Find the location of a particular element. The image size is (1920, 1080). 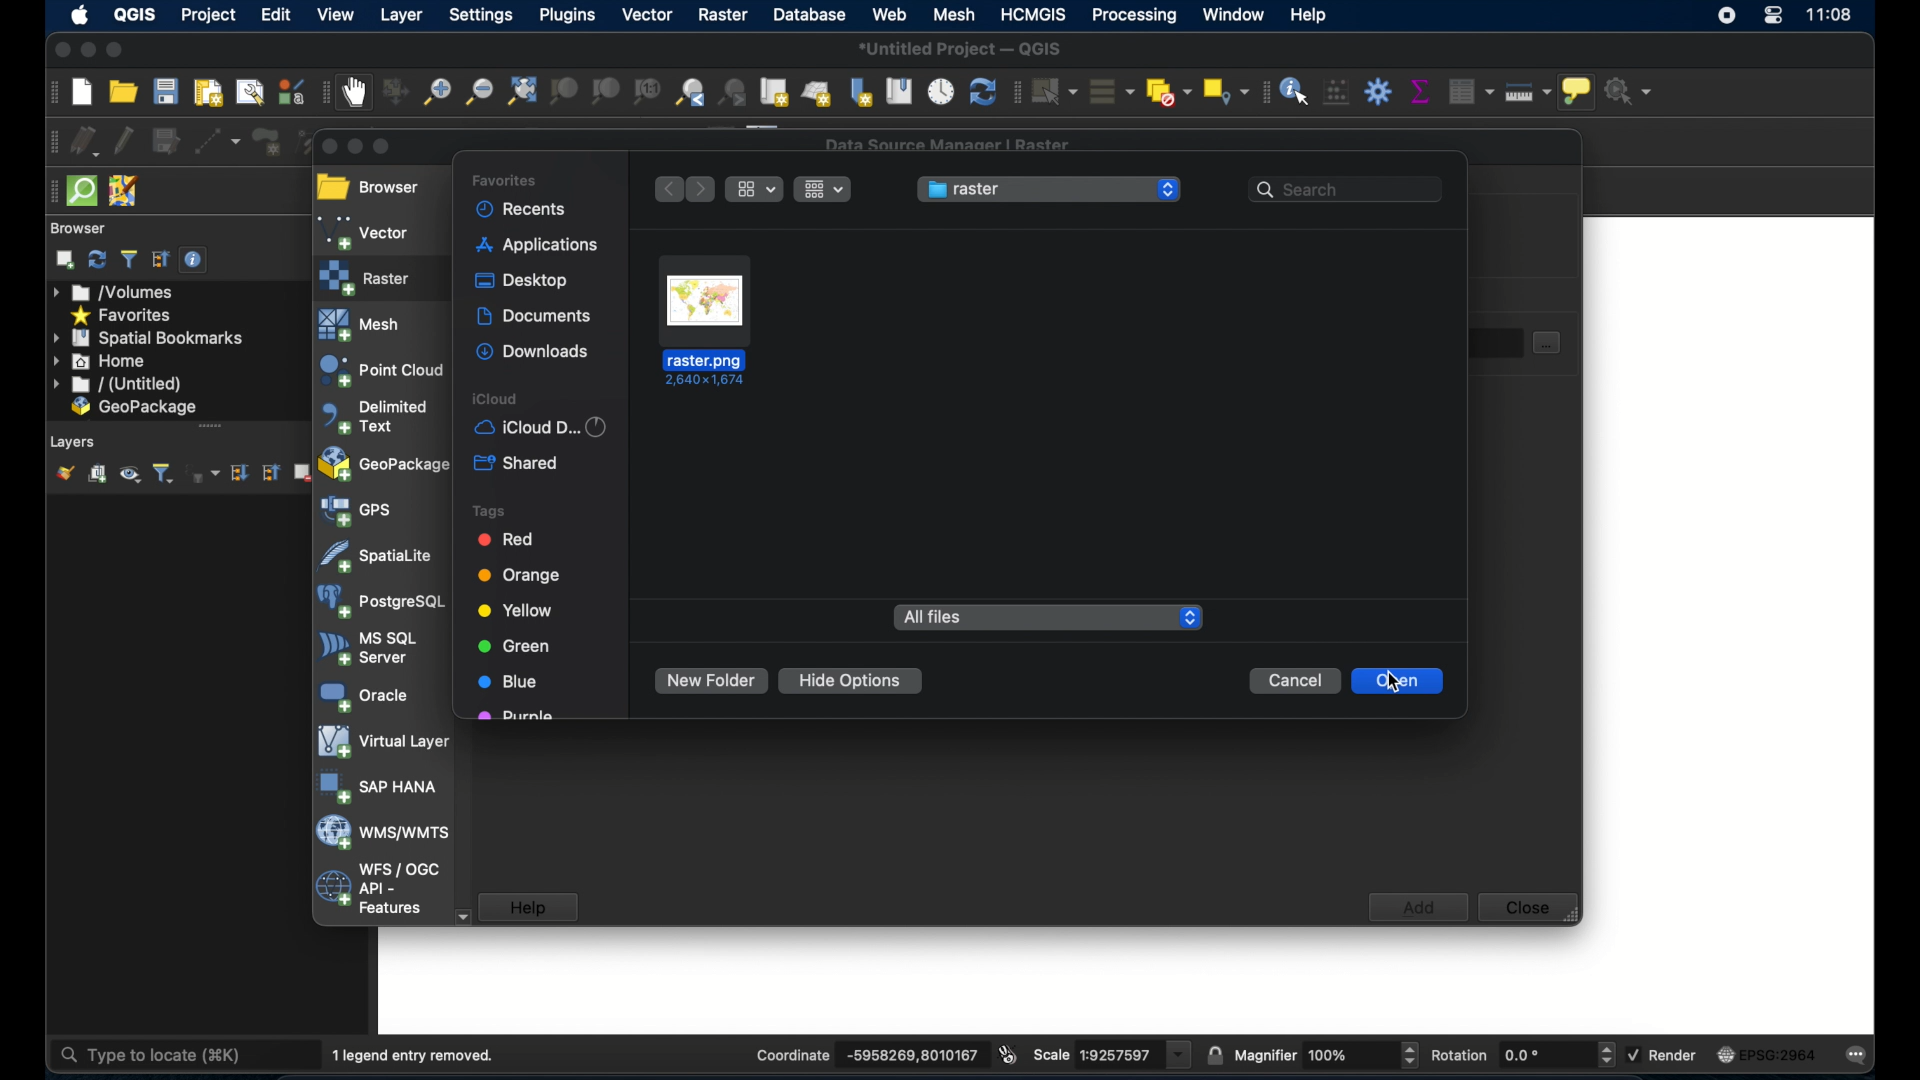

help is located at coordinates (1311, 16).